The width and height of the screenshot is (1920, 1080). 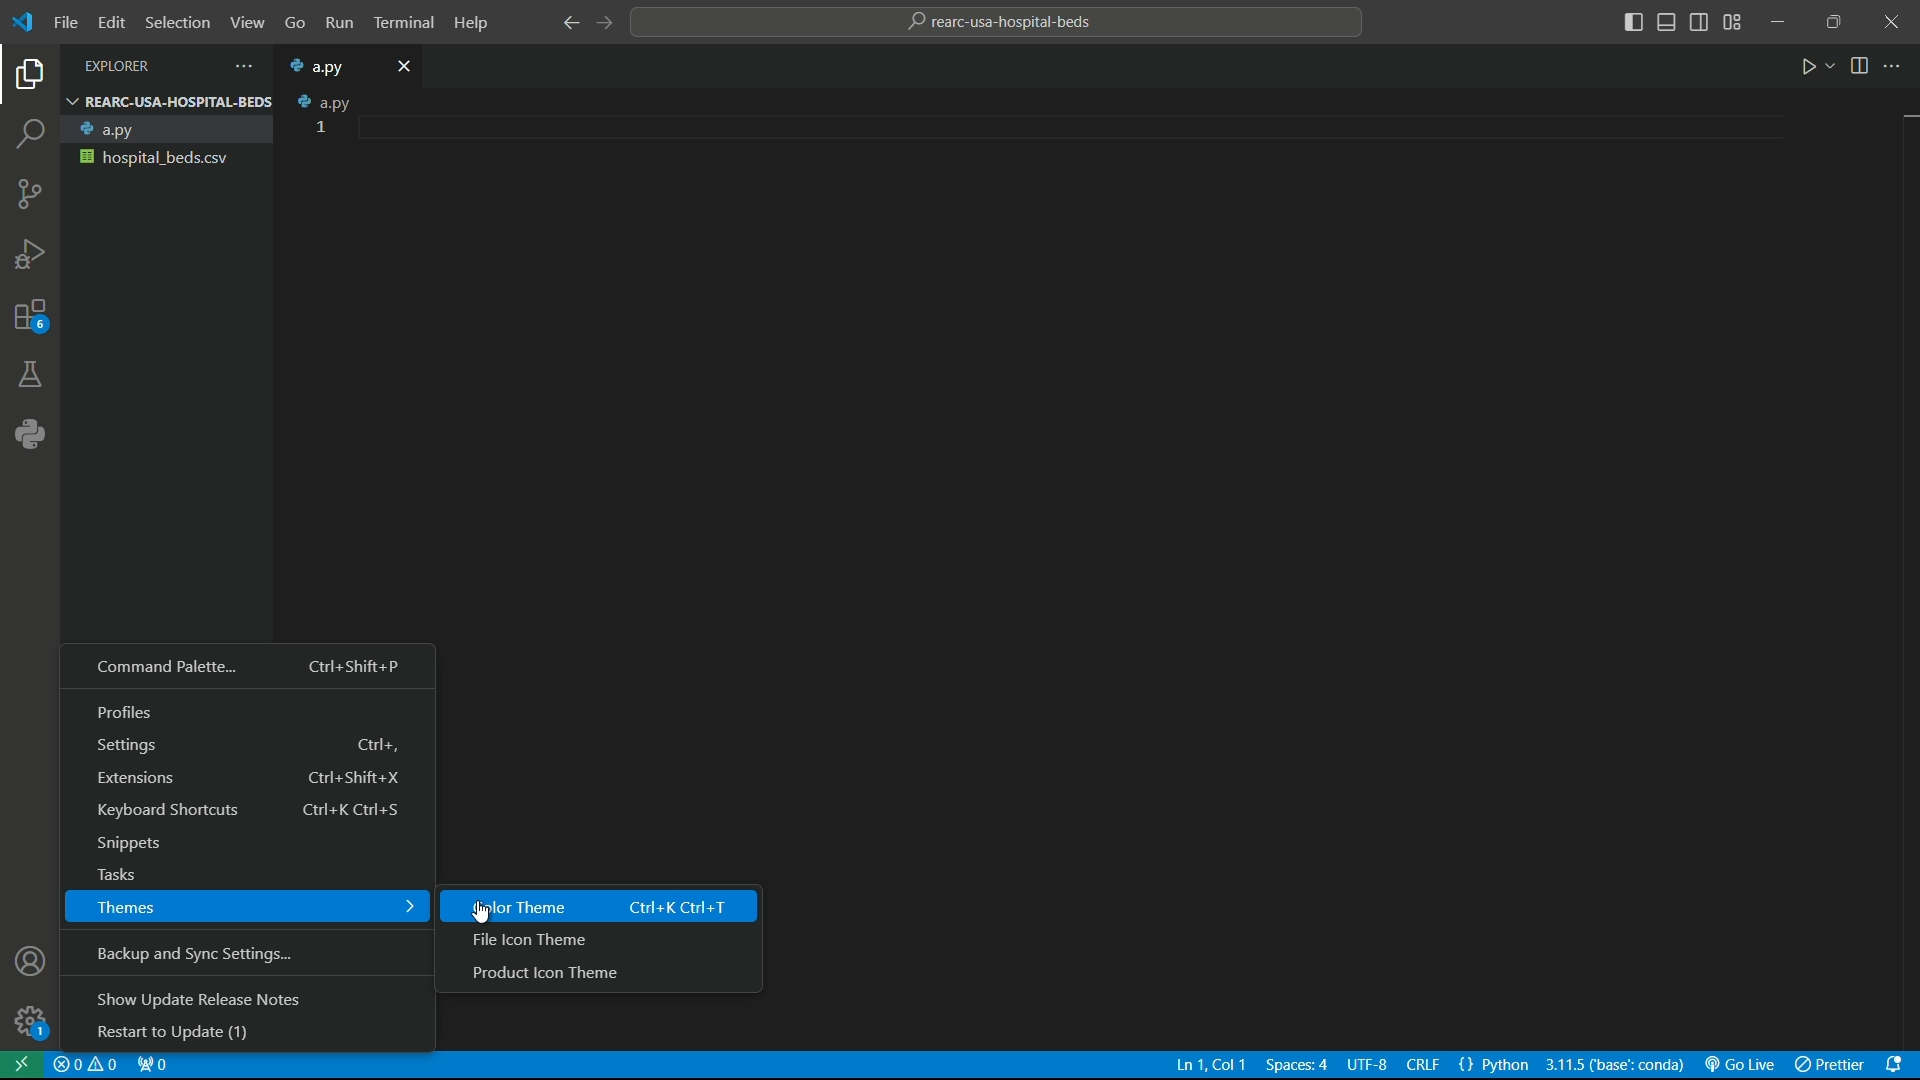 I want to click on no ports forwarded, so click(x=152, y=1067).